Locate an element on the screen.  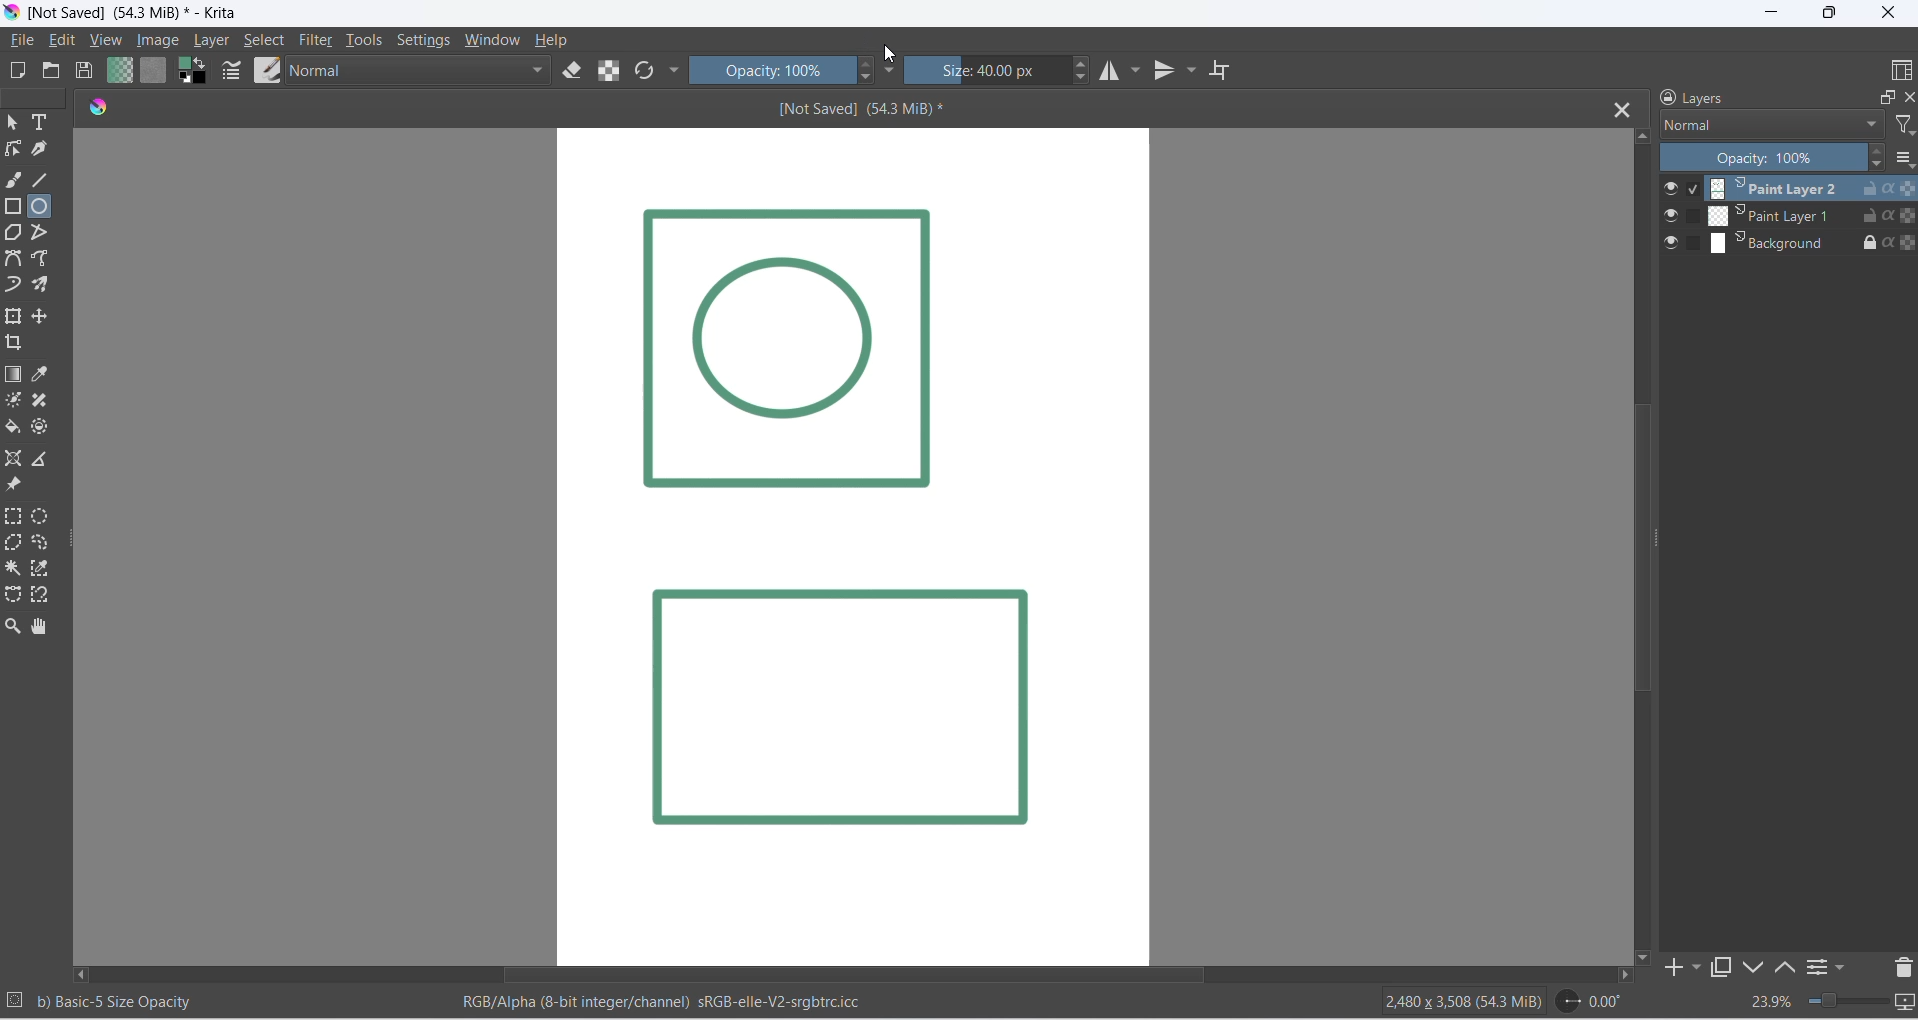
wrap around mode is located at coordinates (1227, 72).